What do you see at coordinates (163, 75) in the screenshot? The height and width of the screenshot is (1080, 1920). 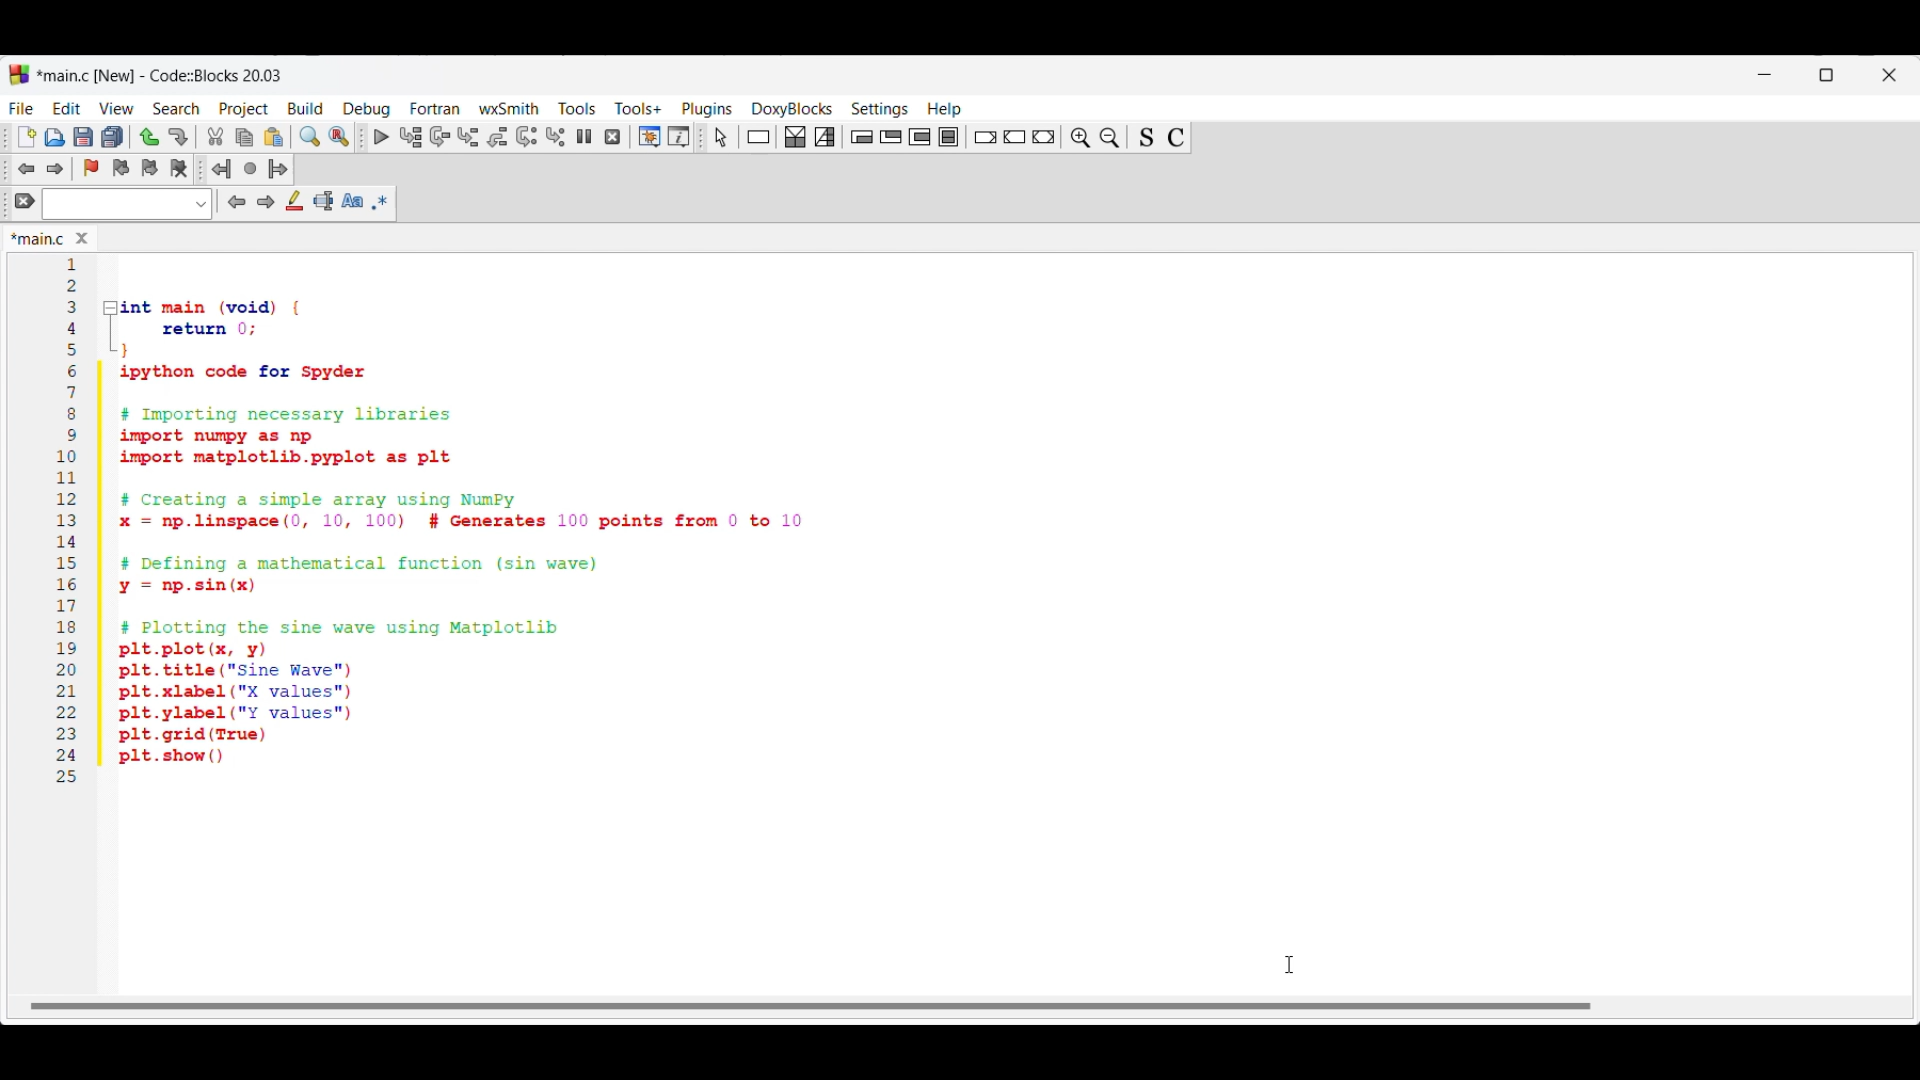 I see `Project name, software name and version` at bounding box center [163, 75].